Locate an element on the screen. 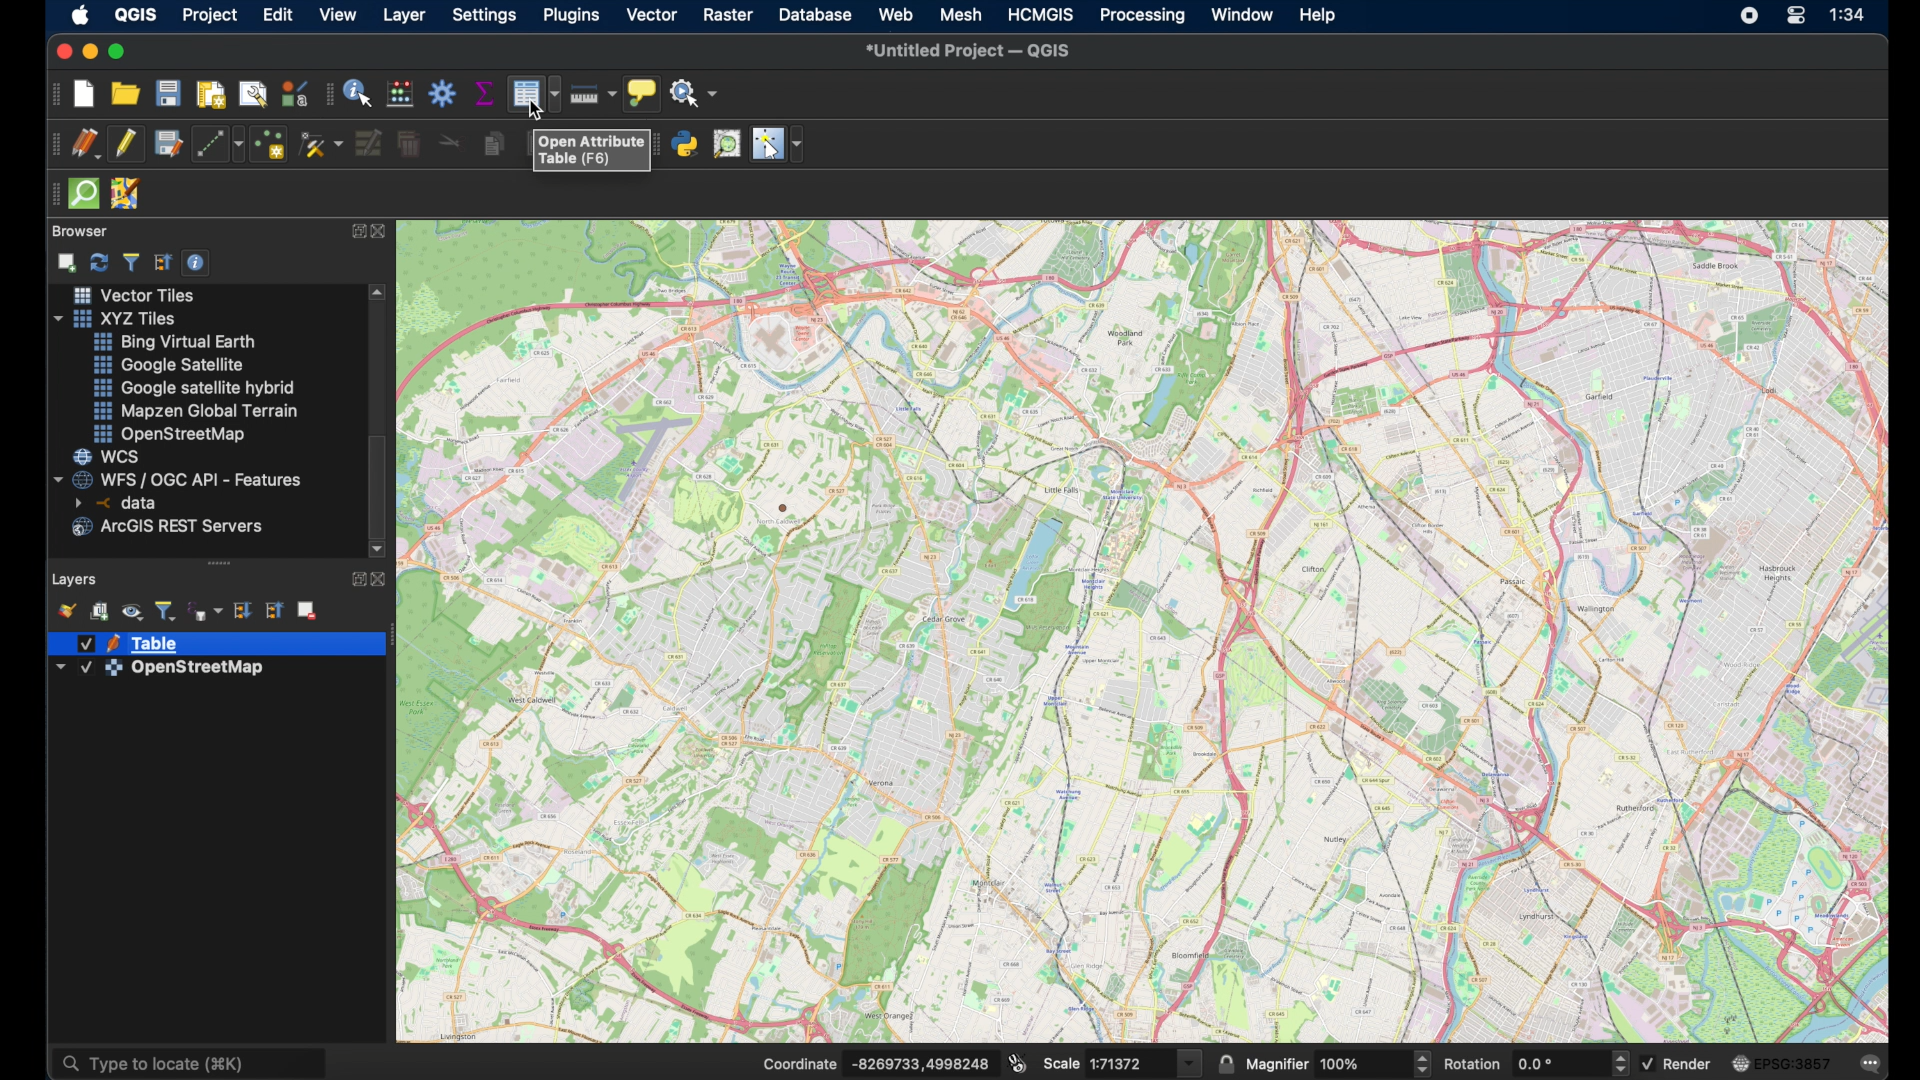 Image resolution: width=1920 pixels, height=1080 pixels. current edits is located at coordinates (83, 144).